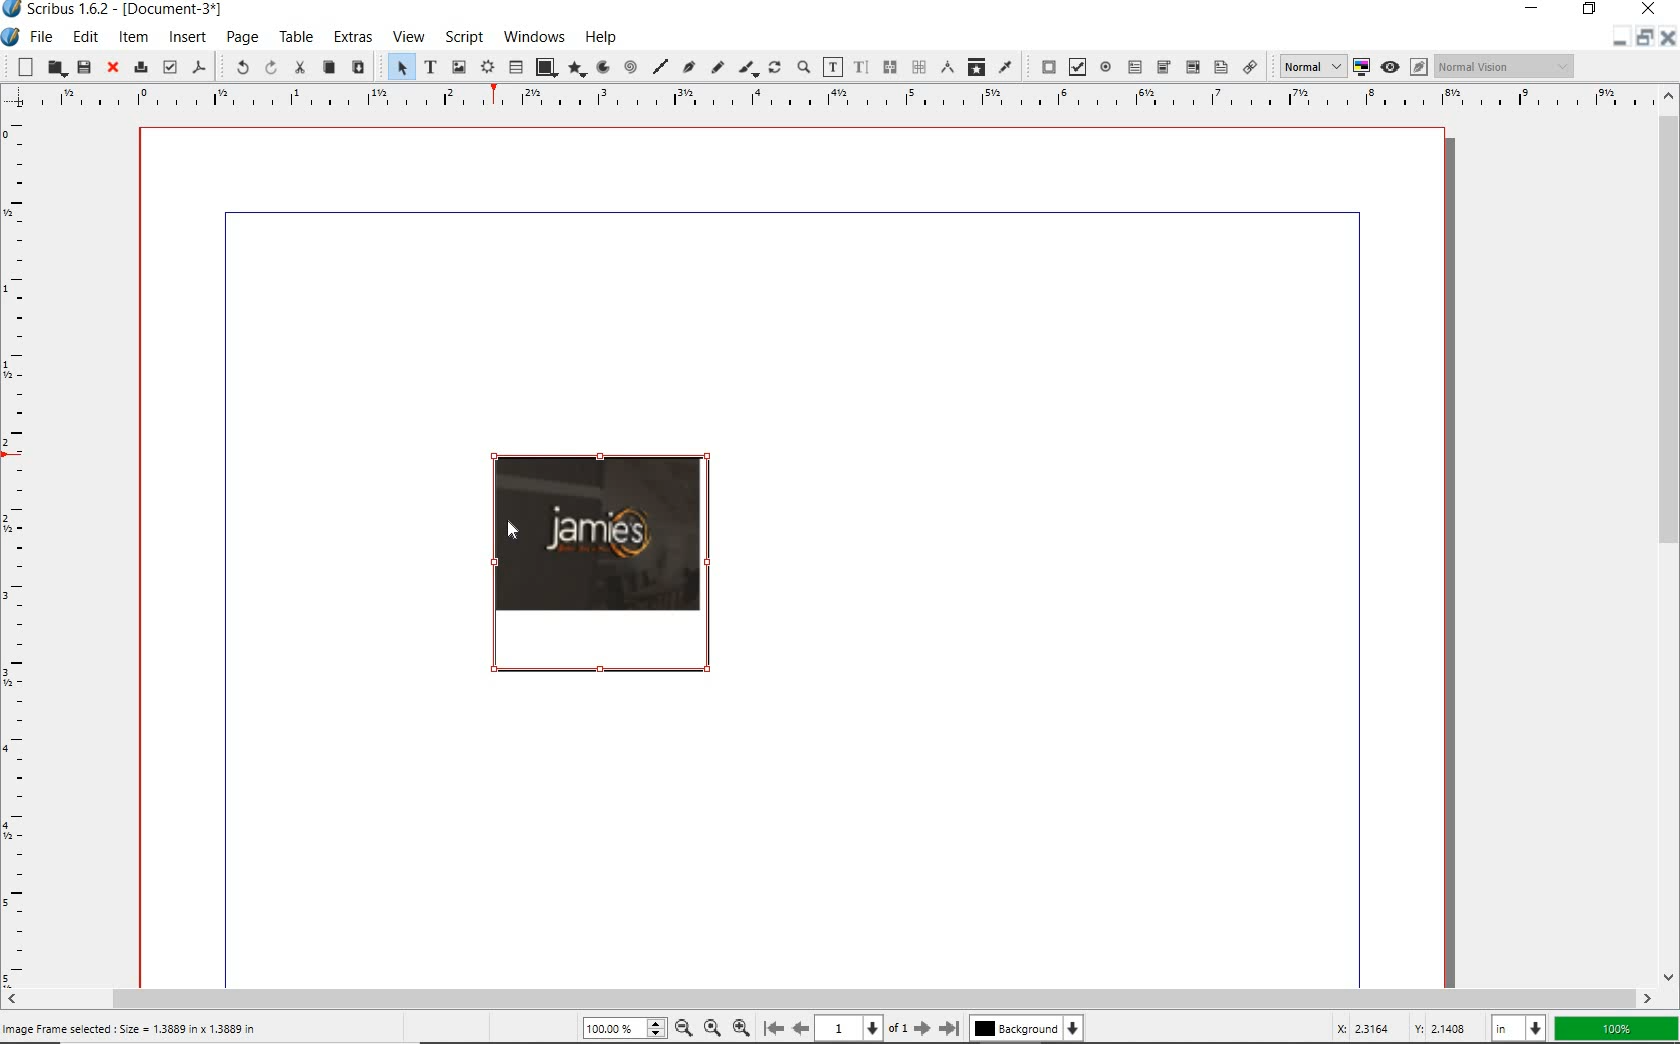 This screenshot has width=1680, height=1044. What do you see at coordinates (774, 67) in the screenshot?
I see `rotate item` at bounding box center [774, 67].